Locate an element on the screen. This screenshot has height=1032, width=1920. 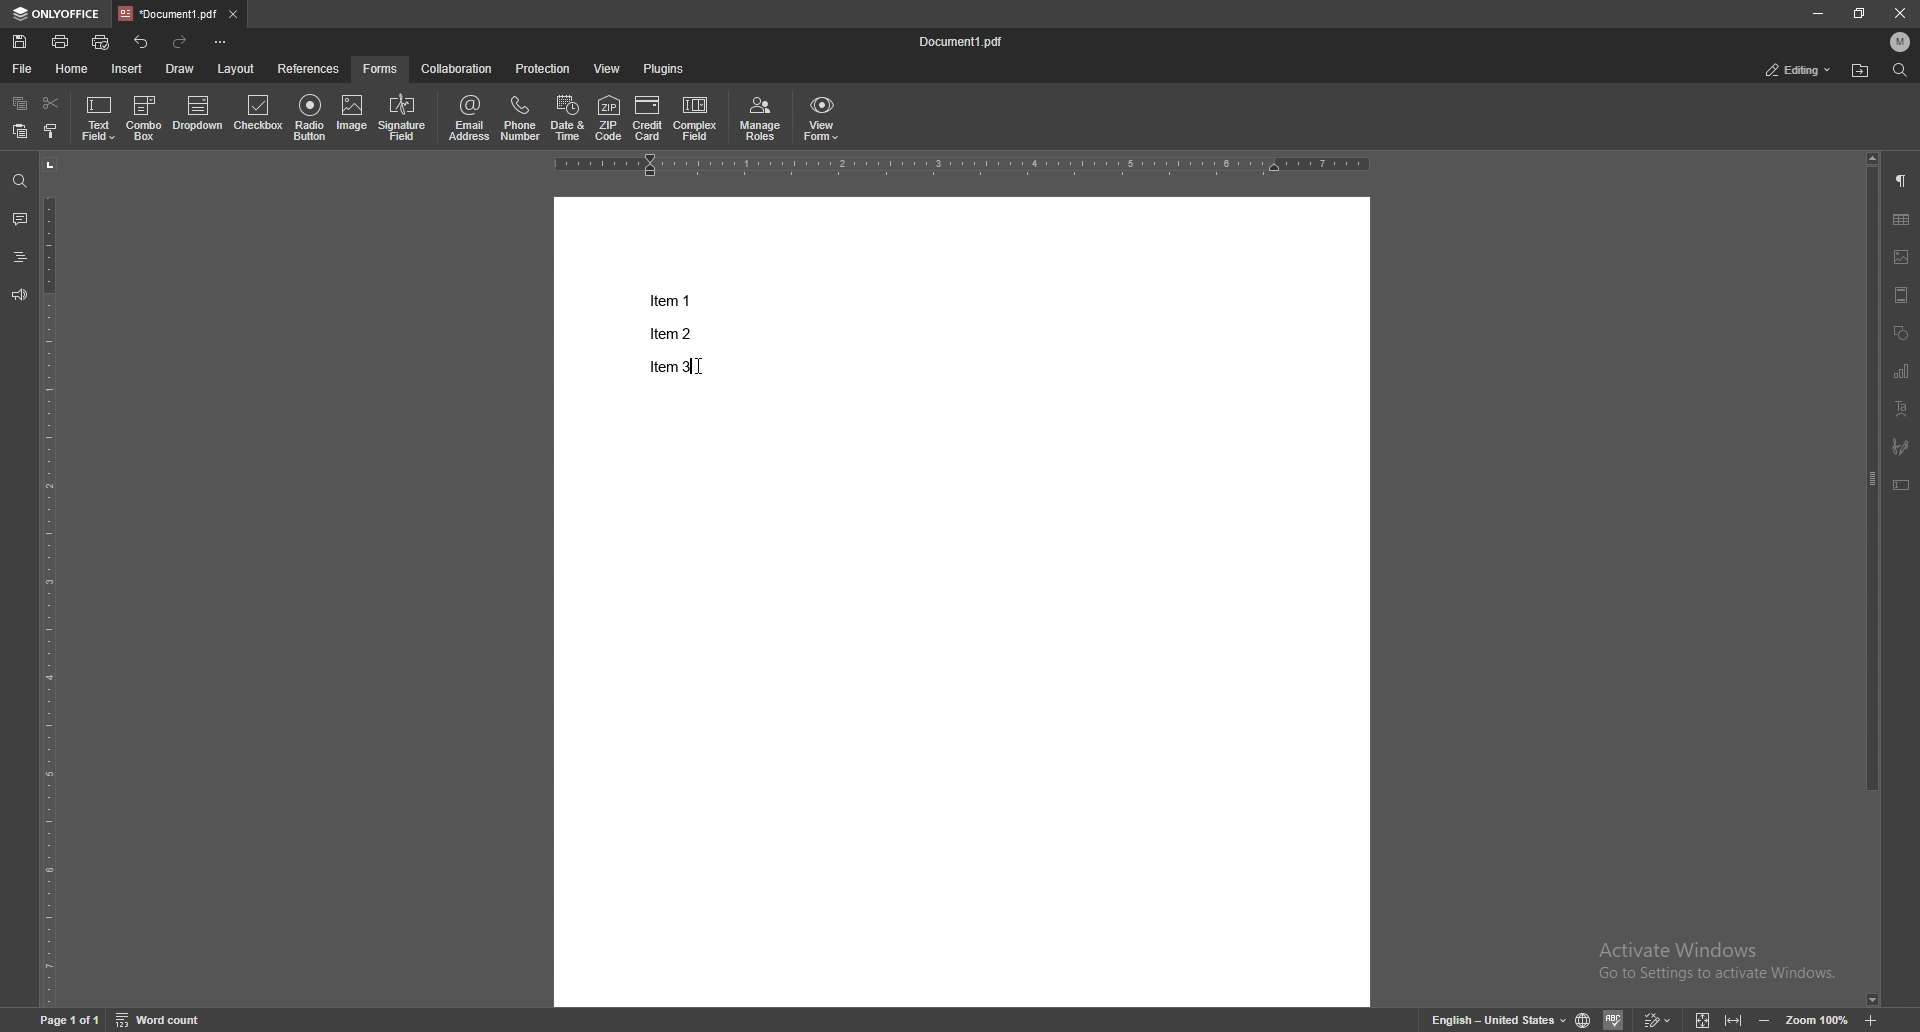
scroll bar is located at coordinates (1872, 579).